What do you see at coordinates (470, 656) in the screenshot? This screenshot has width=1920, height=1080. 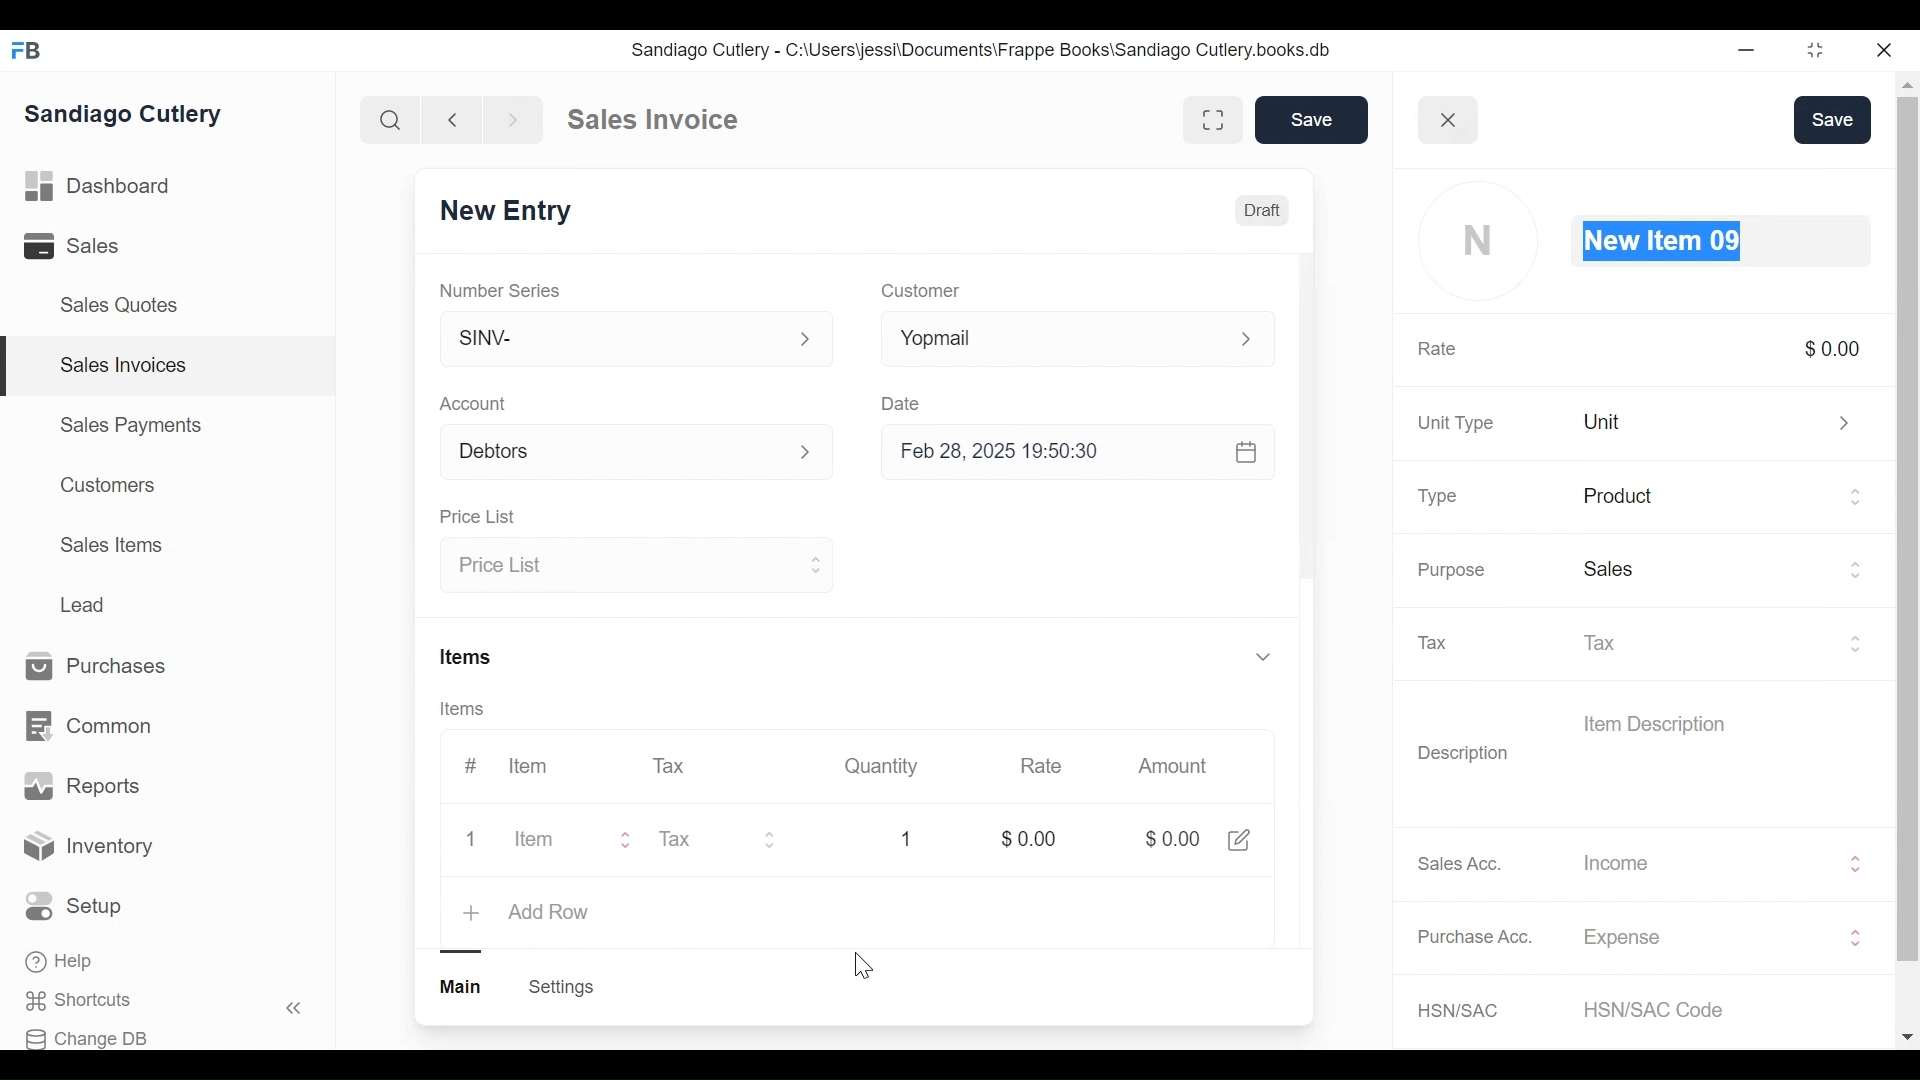 I see `Items` at bounding box center [470, 656].